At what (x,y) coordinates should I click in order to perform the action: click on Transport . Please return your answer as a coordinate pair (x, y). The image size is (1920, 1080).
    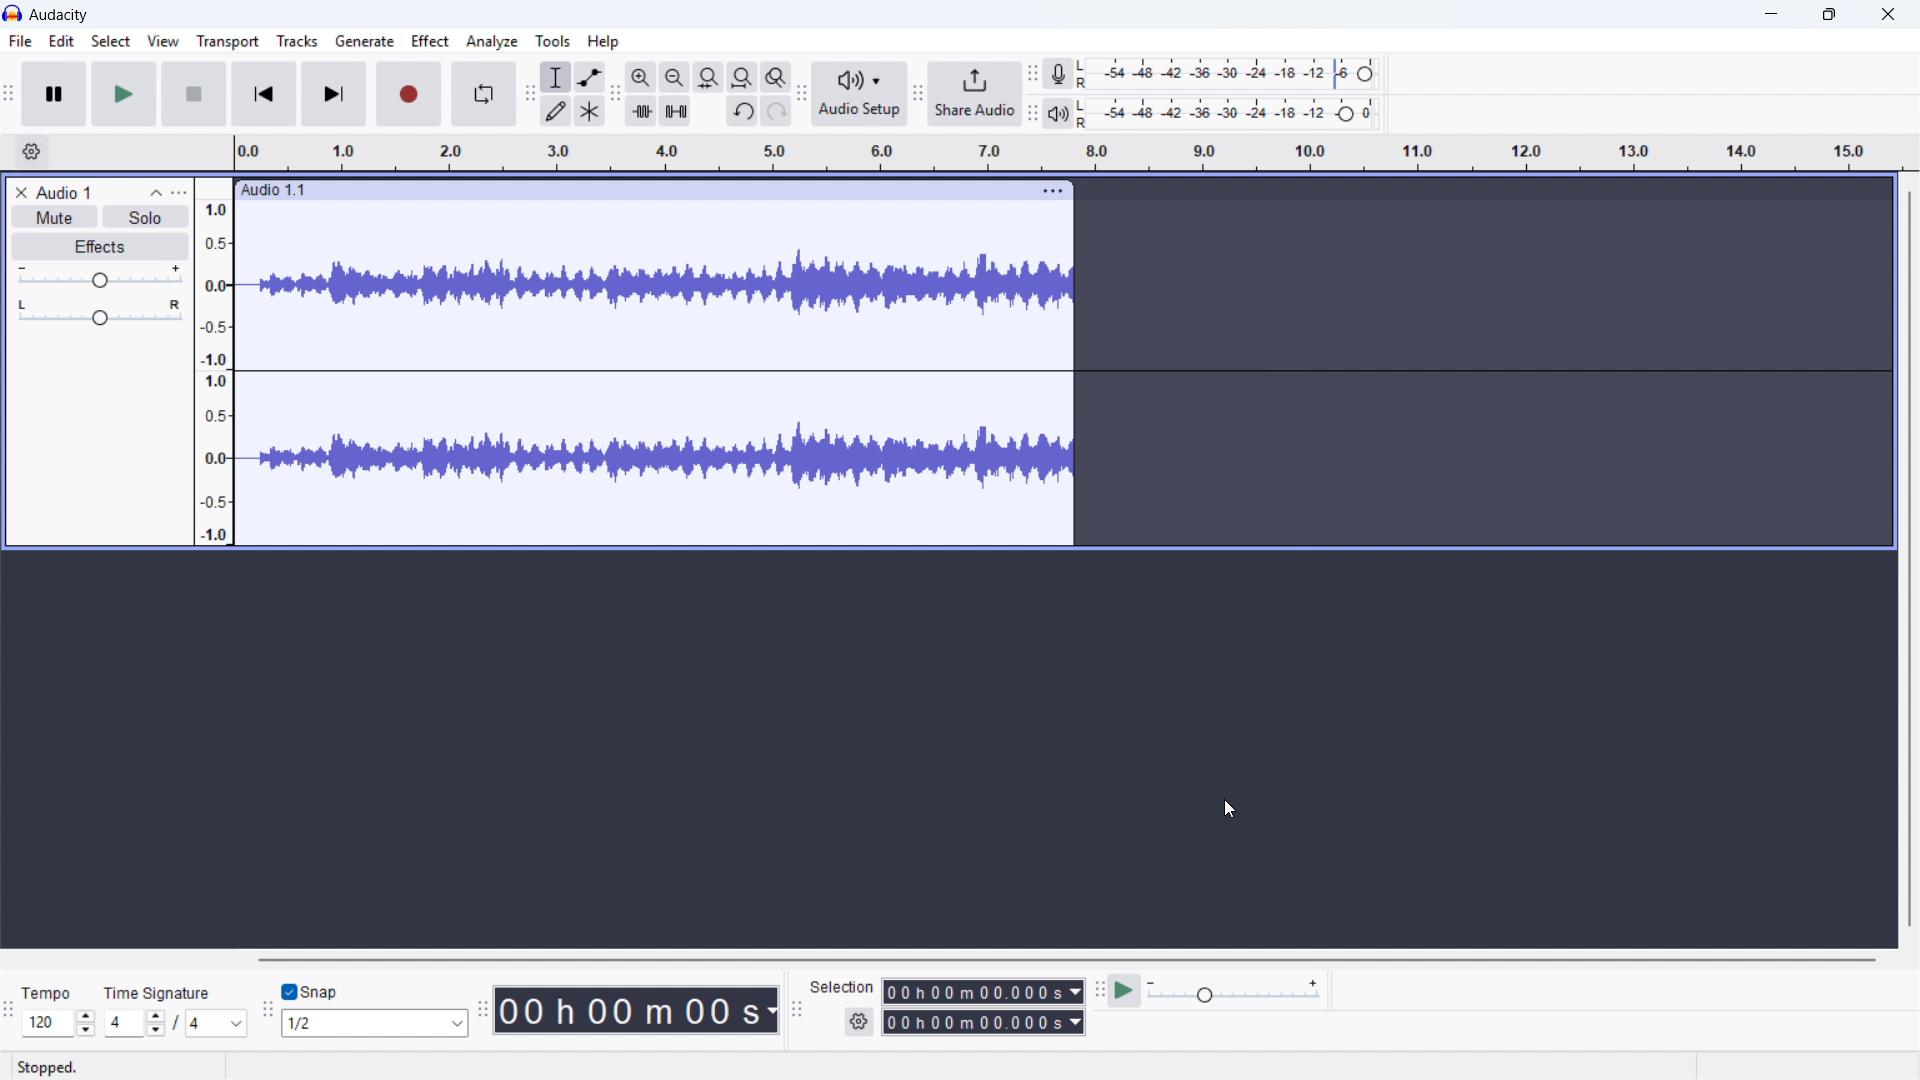
    Looking at the image, I should click on (228, 42).